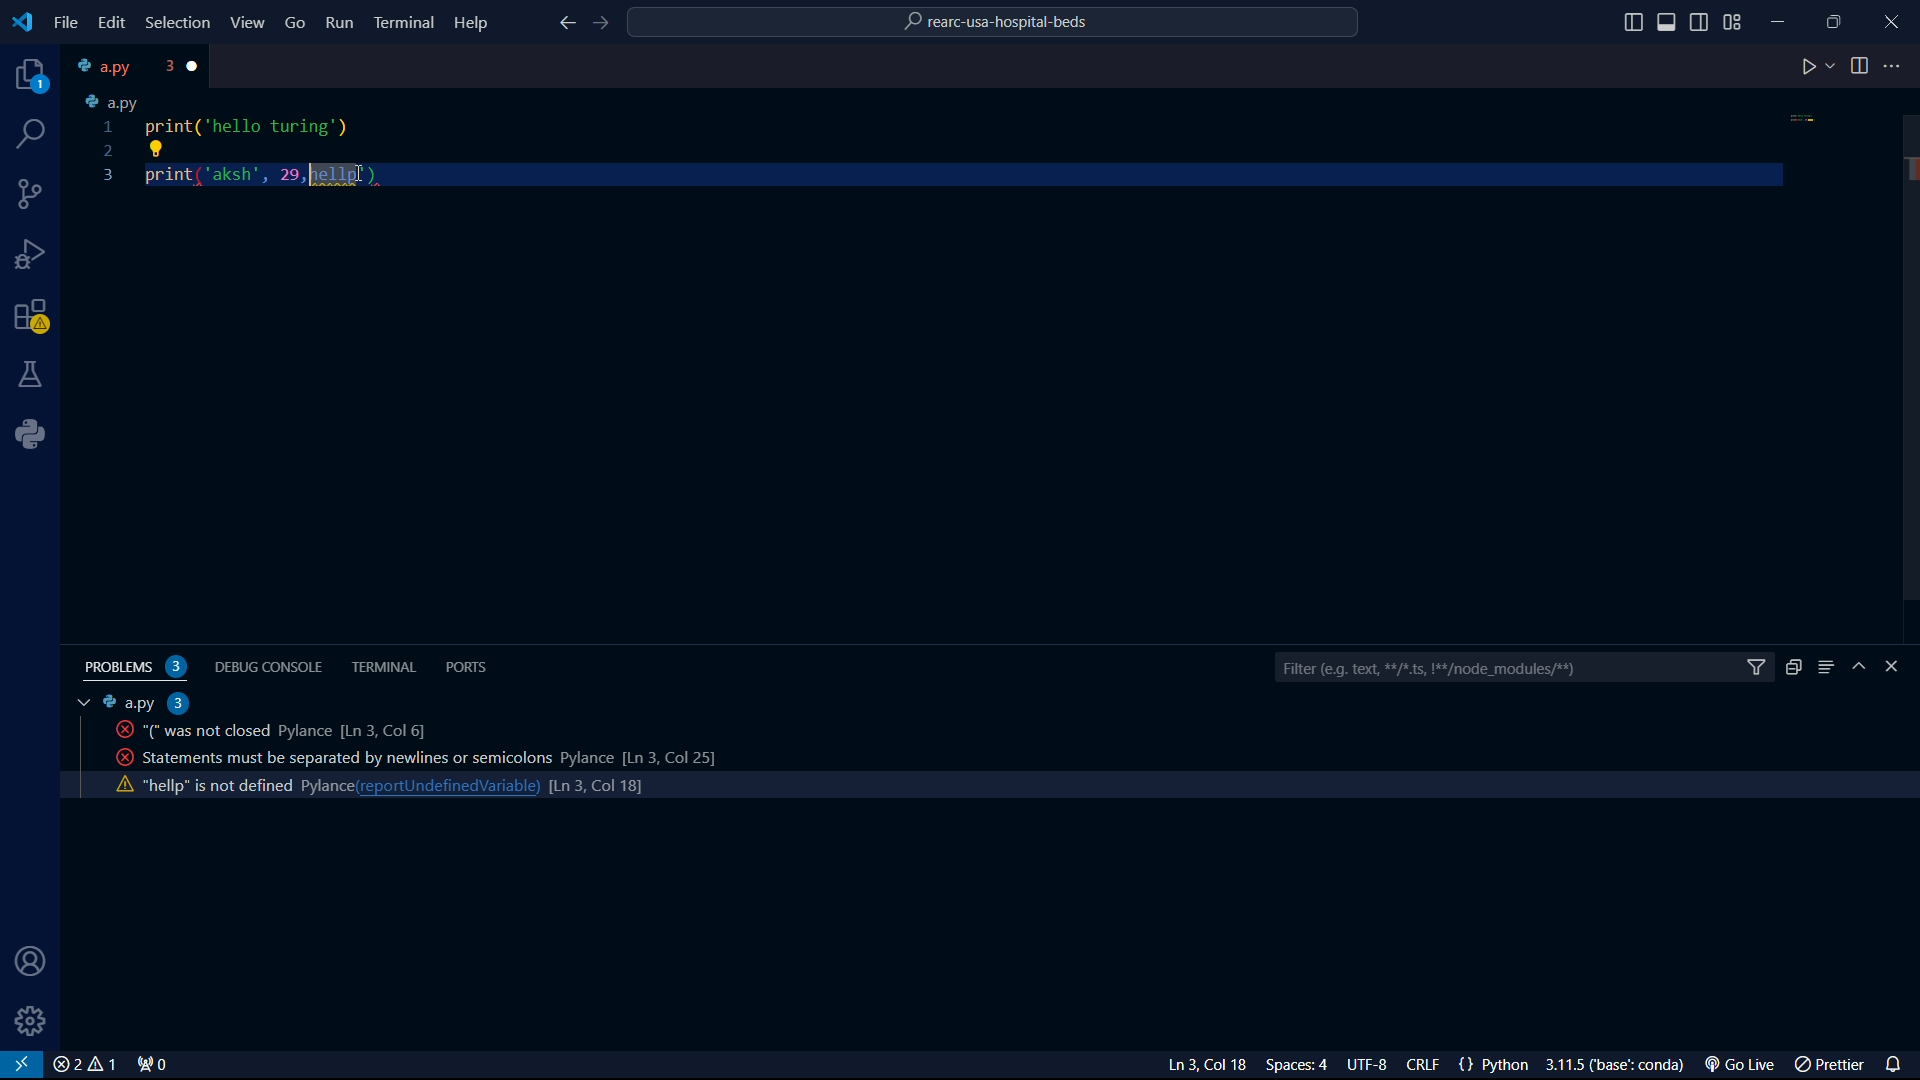 Image resolution: width=1920 pixels, height=1080 pixels. I want to click on tab, so click(121, 66).